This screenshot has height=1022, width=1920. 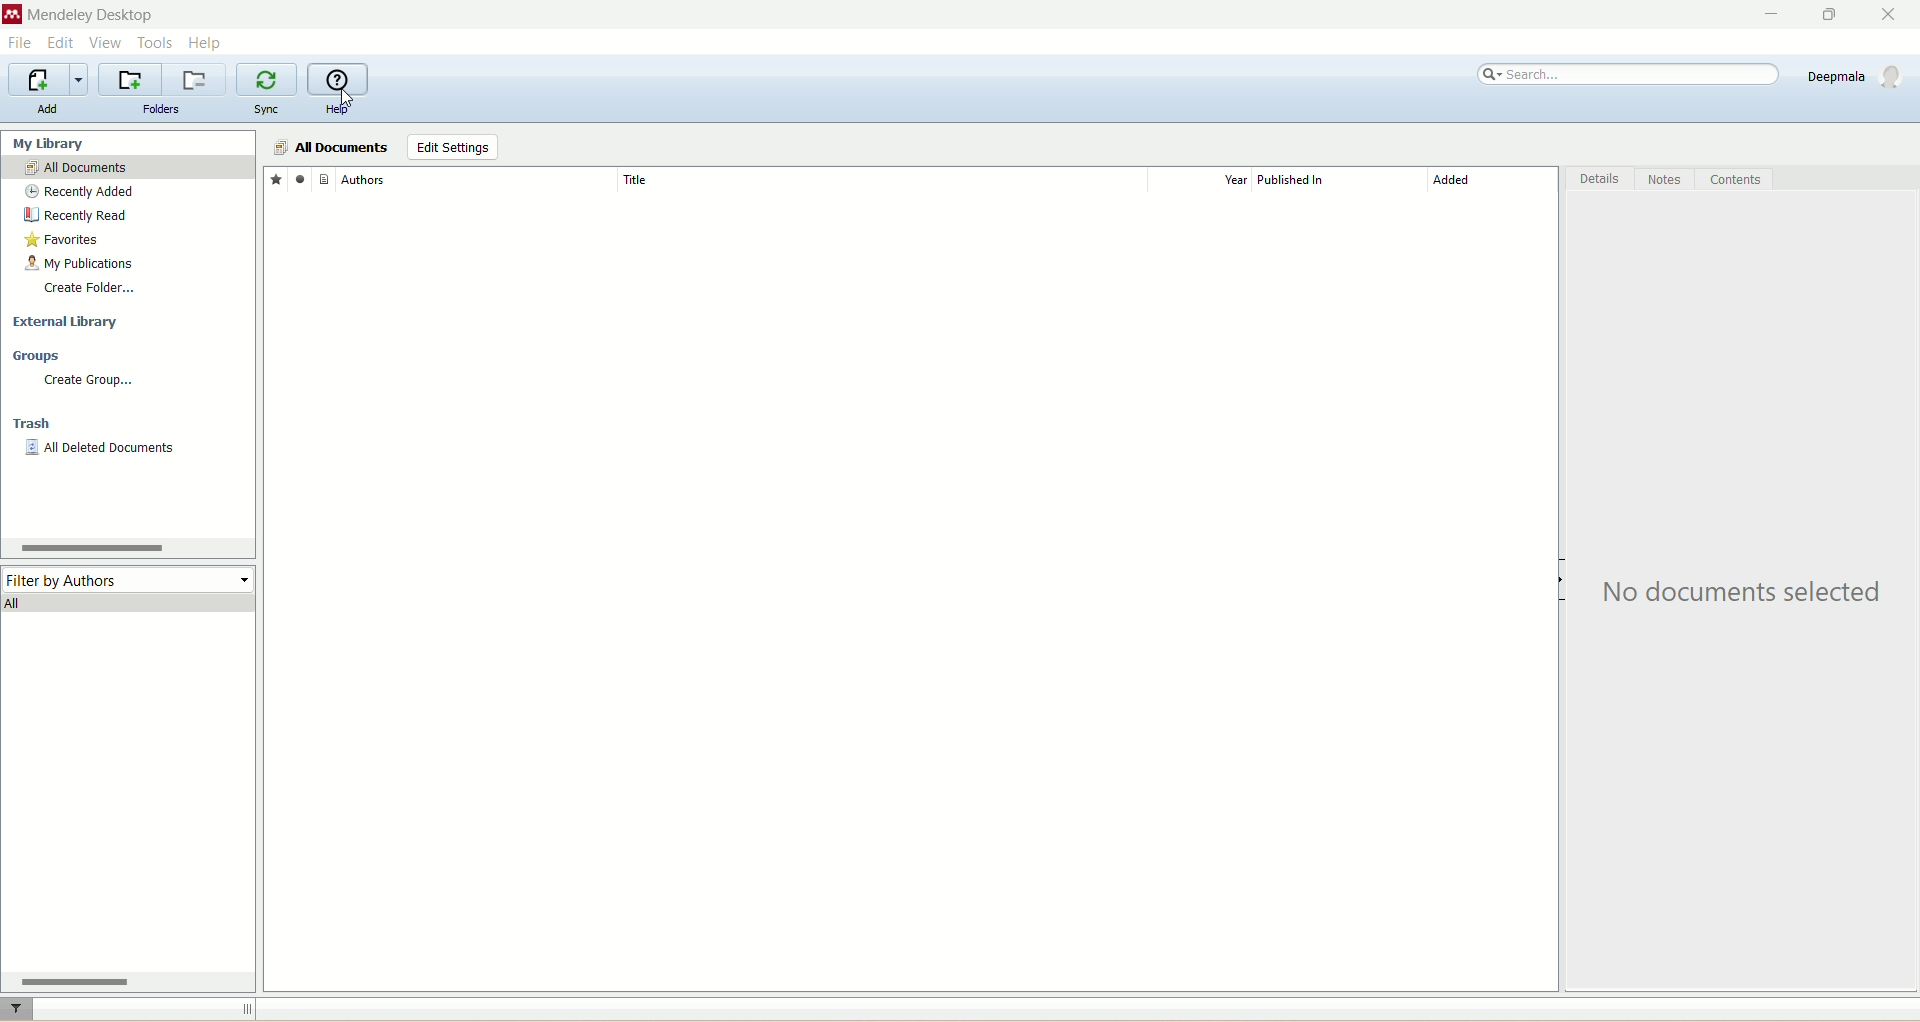 What do you see at coordinates (128, 982) in the screenshot?
I see `horizontal scroll bar` at bounding box center [128, 982].